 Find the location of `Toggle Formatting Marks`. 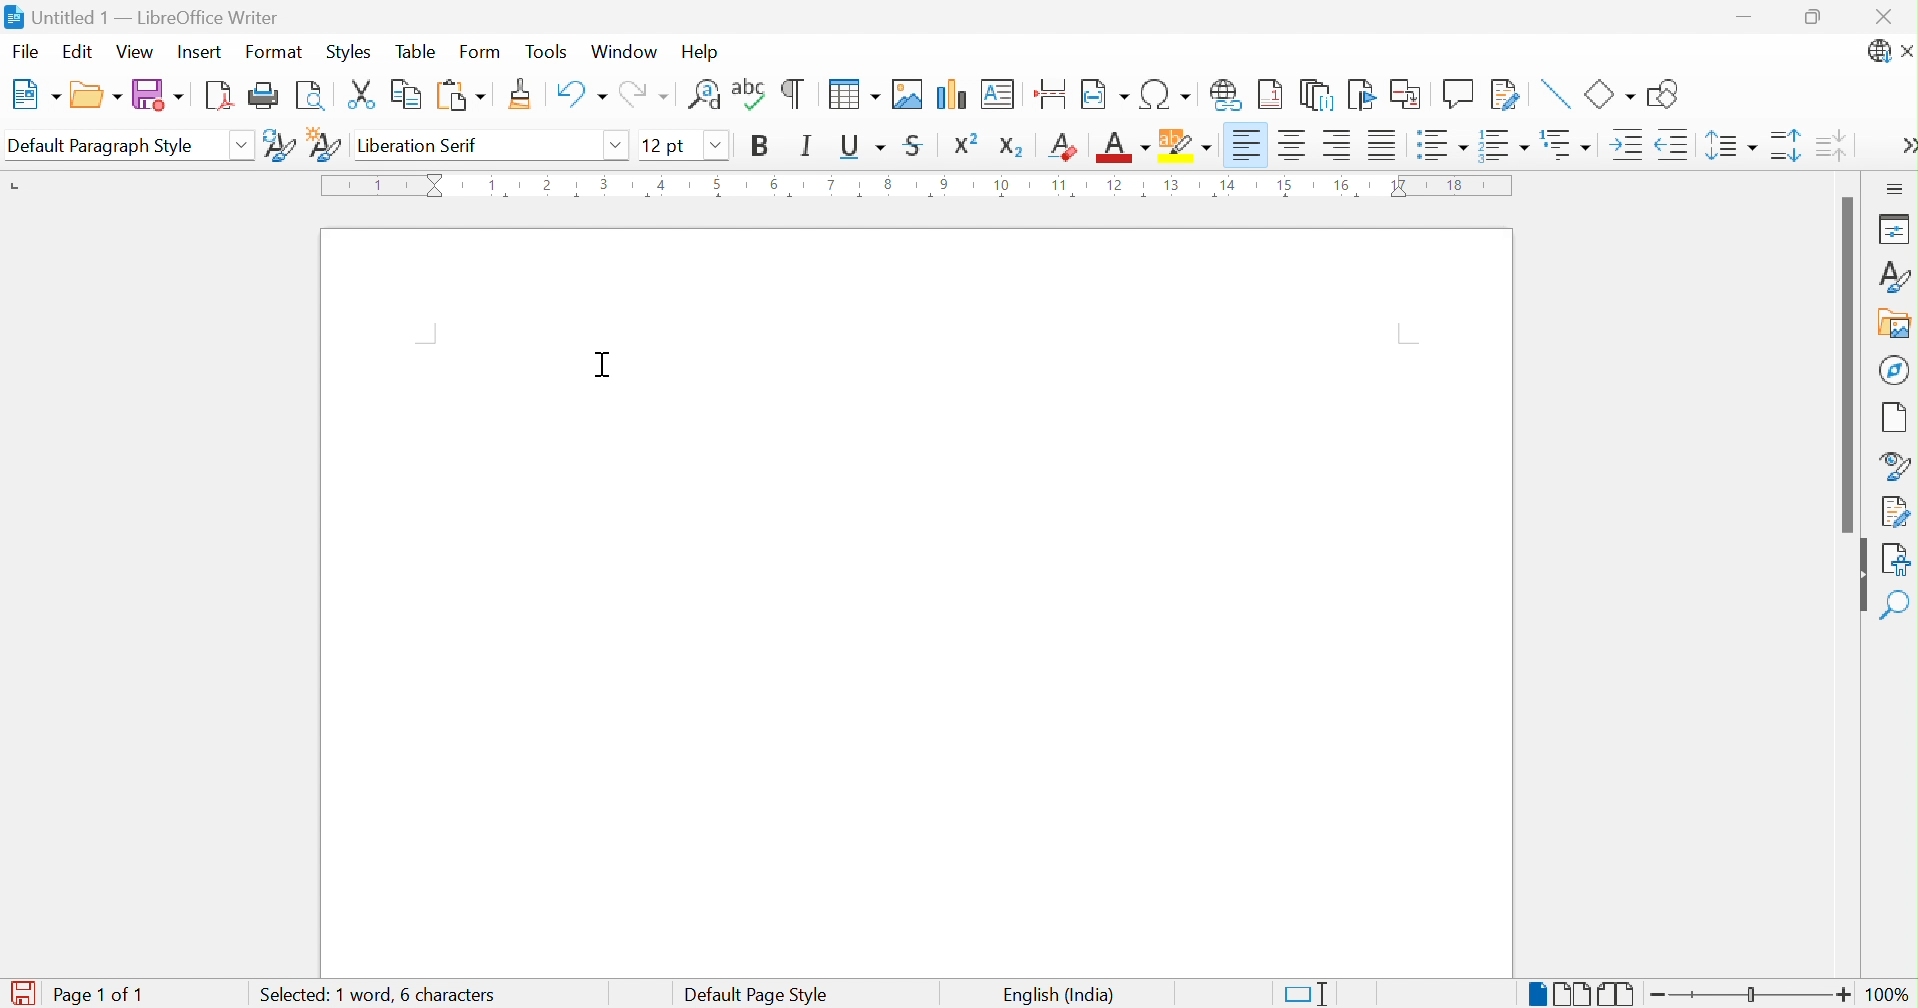

Toggle Formatting Marks is located at coordinates (793, 92).